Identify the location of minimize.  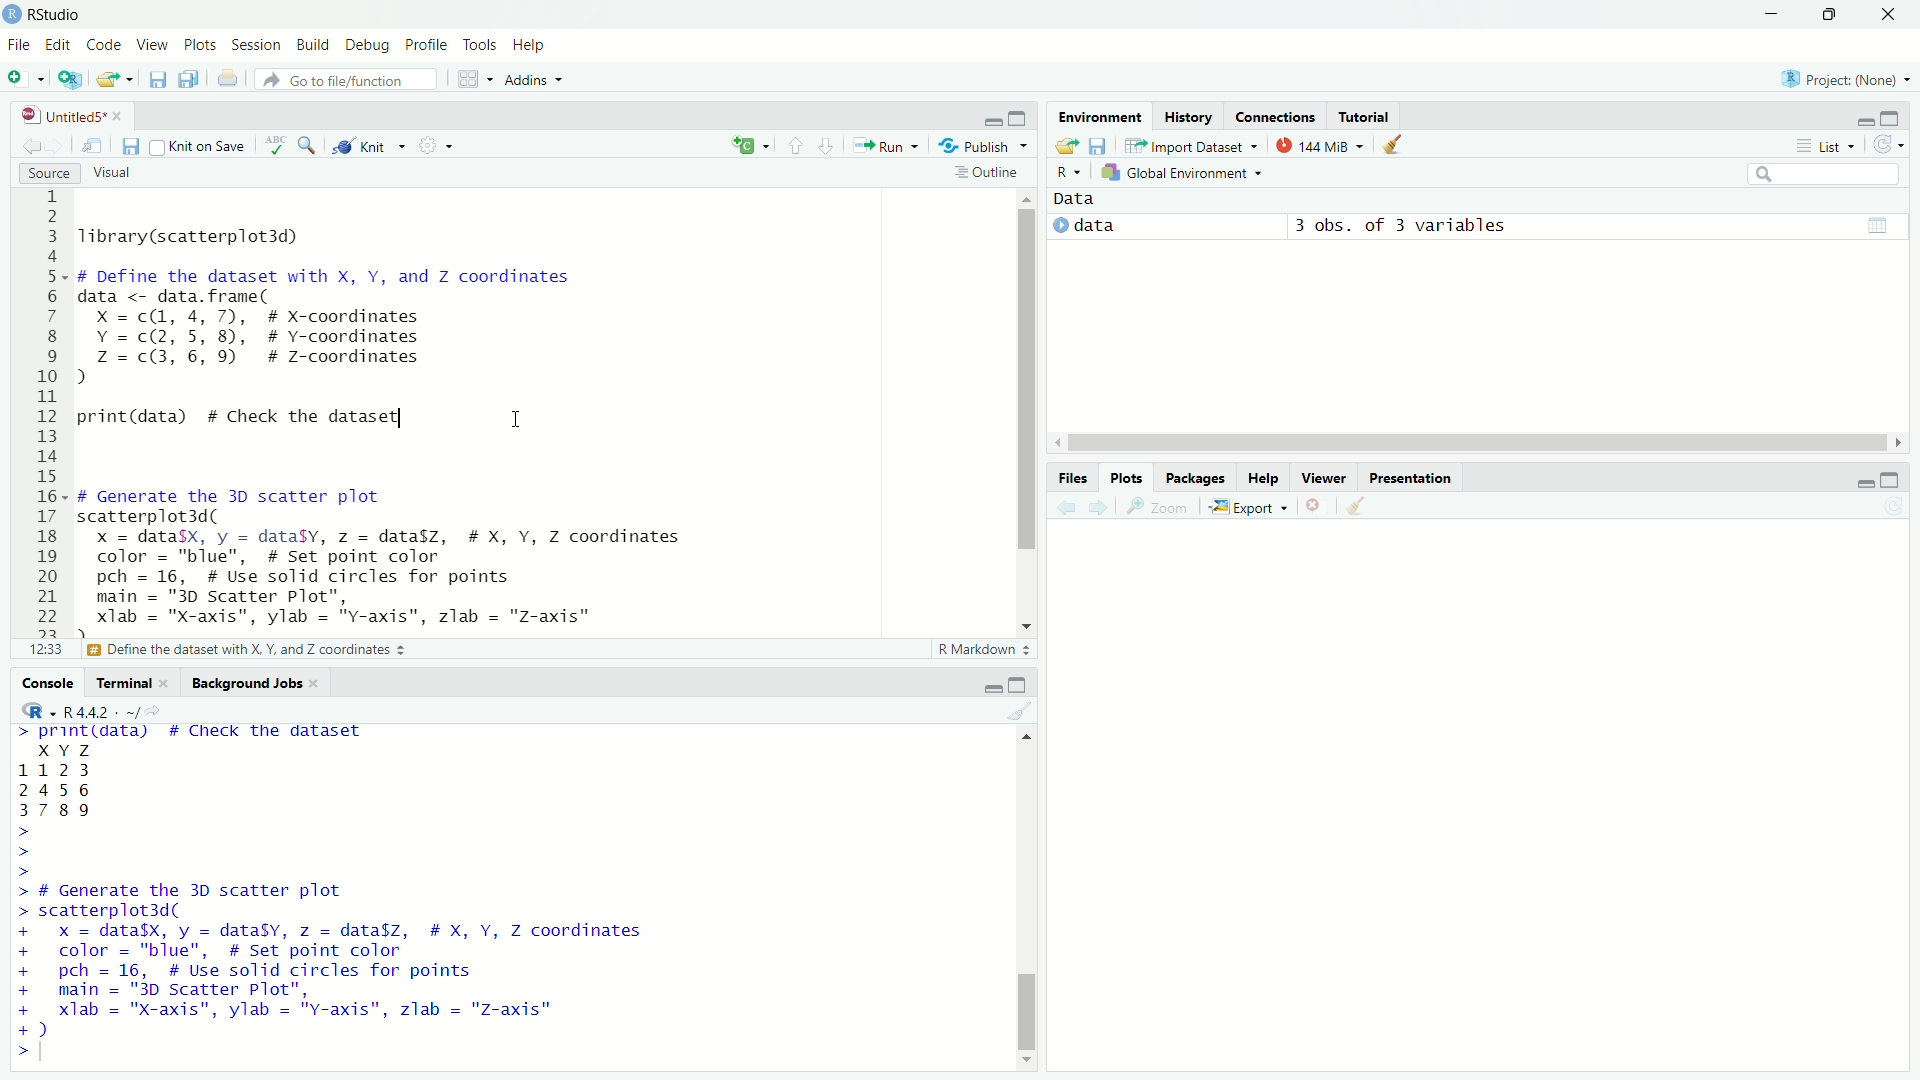
(993, 687).